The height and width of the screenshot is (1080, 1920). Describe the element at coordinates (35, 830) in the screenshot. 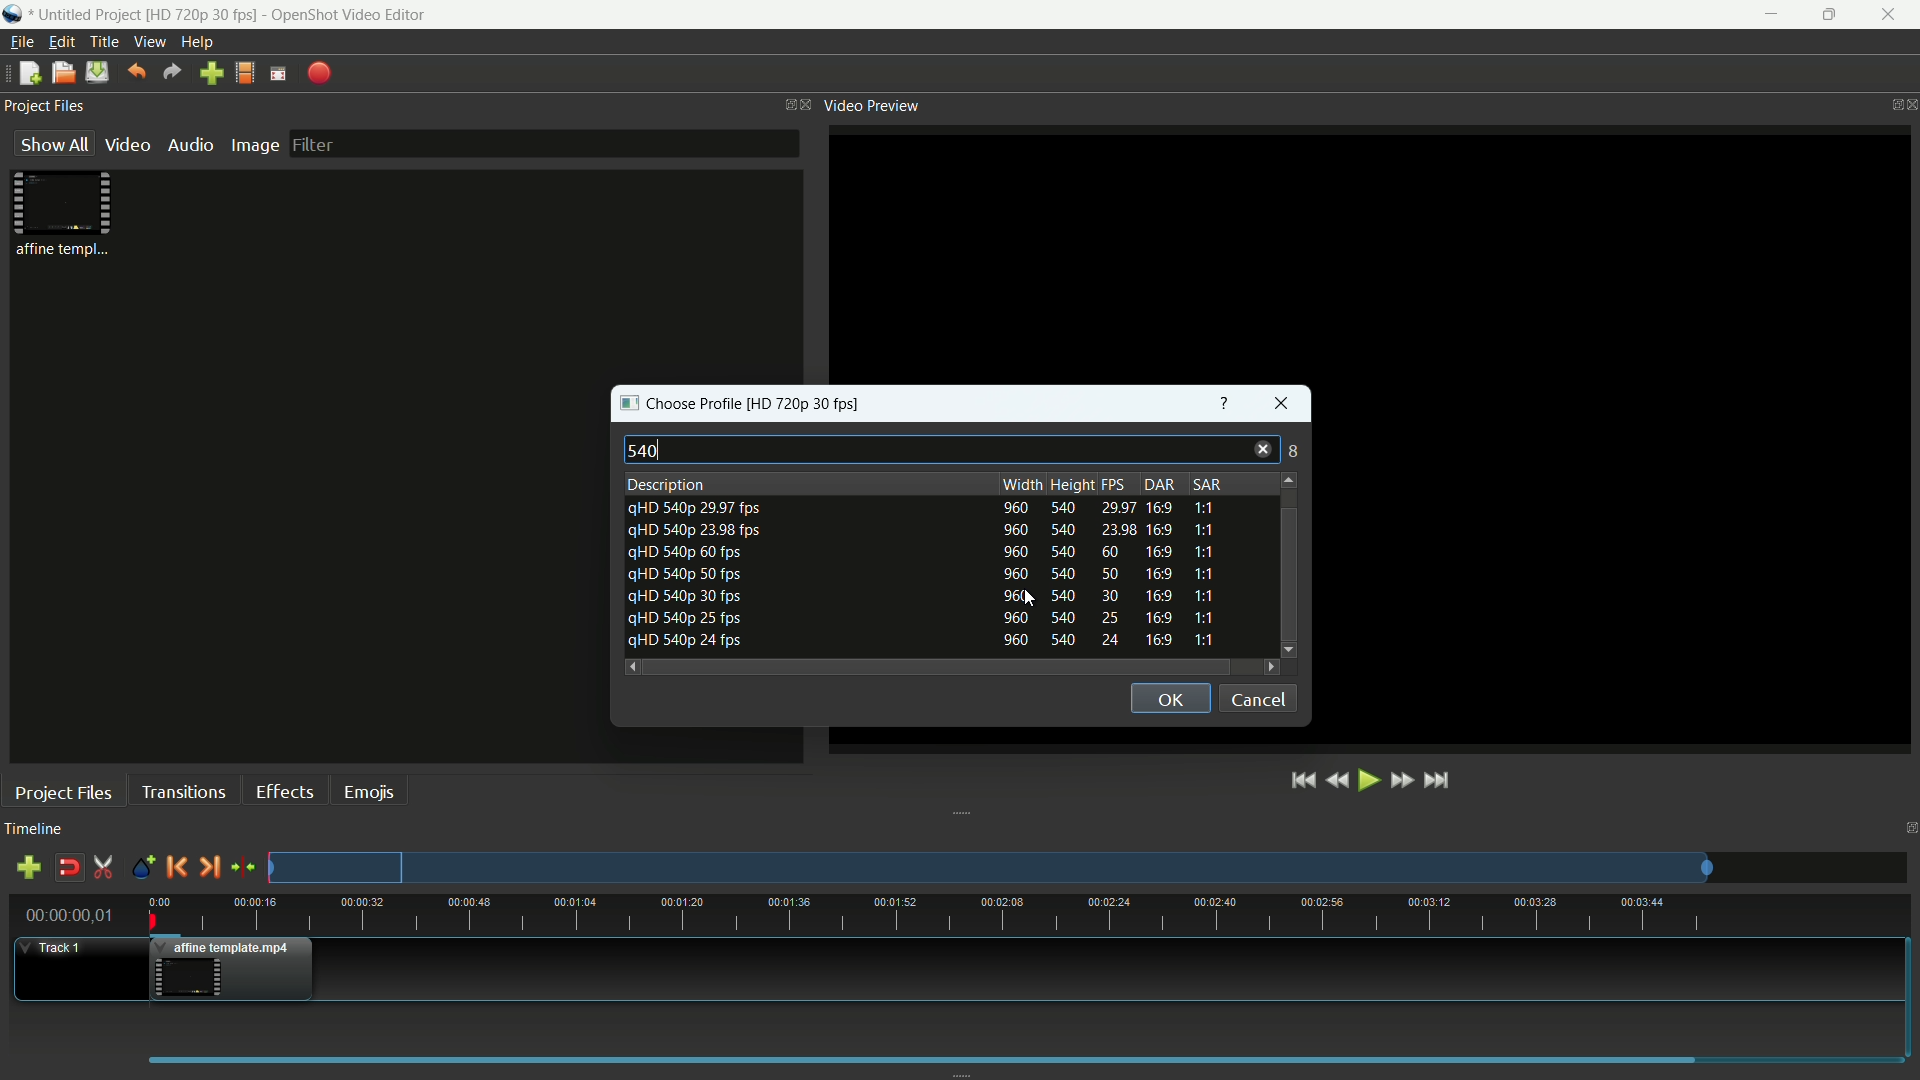

I see `timeline` at that location.